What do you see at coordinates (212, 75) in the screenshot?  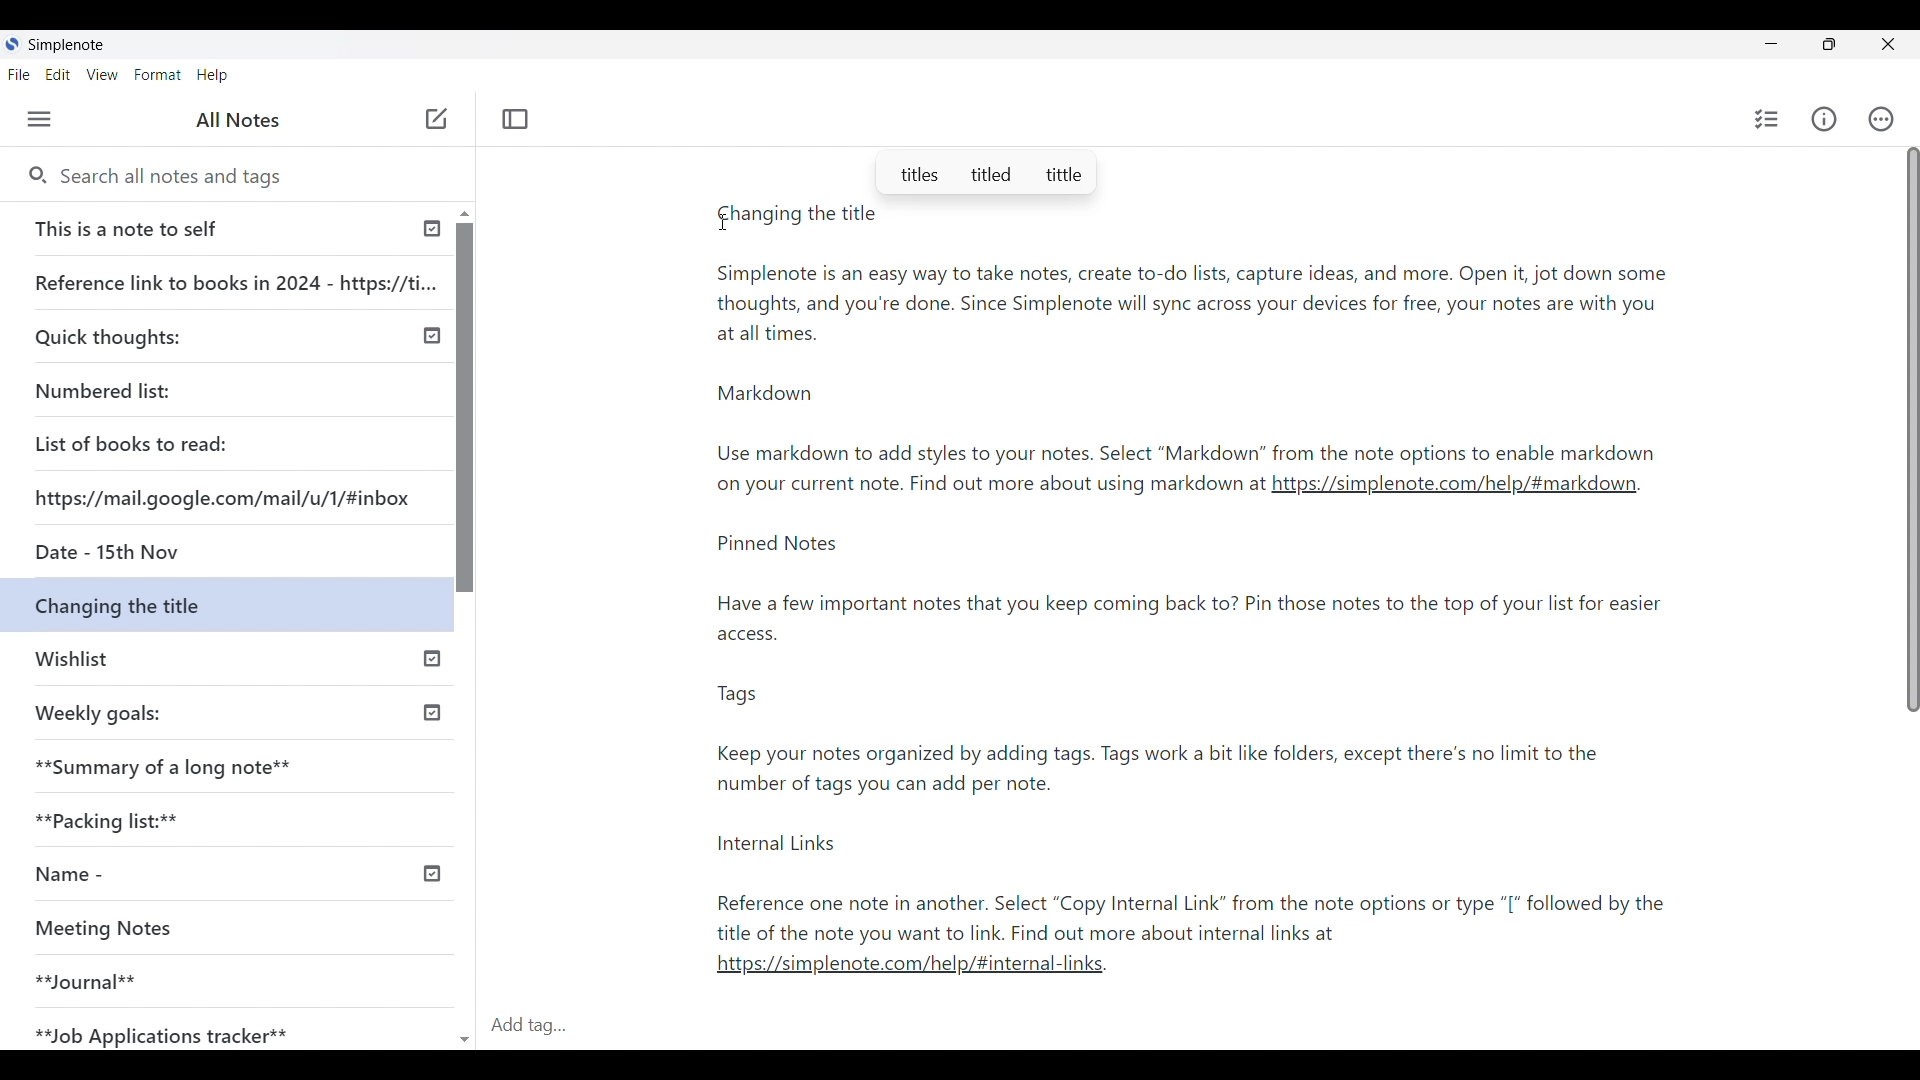 I see `Help menu` at bounding box center [212, 75].